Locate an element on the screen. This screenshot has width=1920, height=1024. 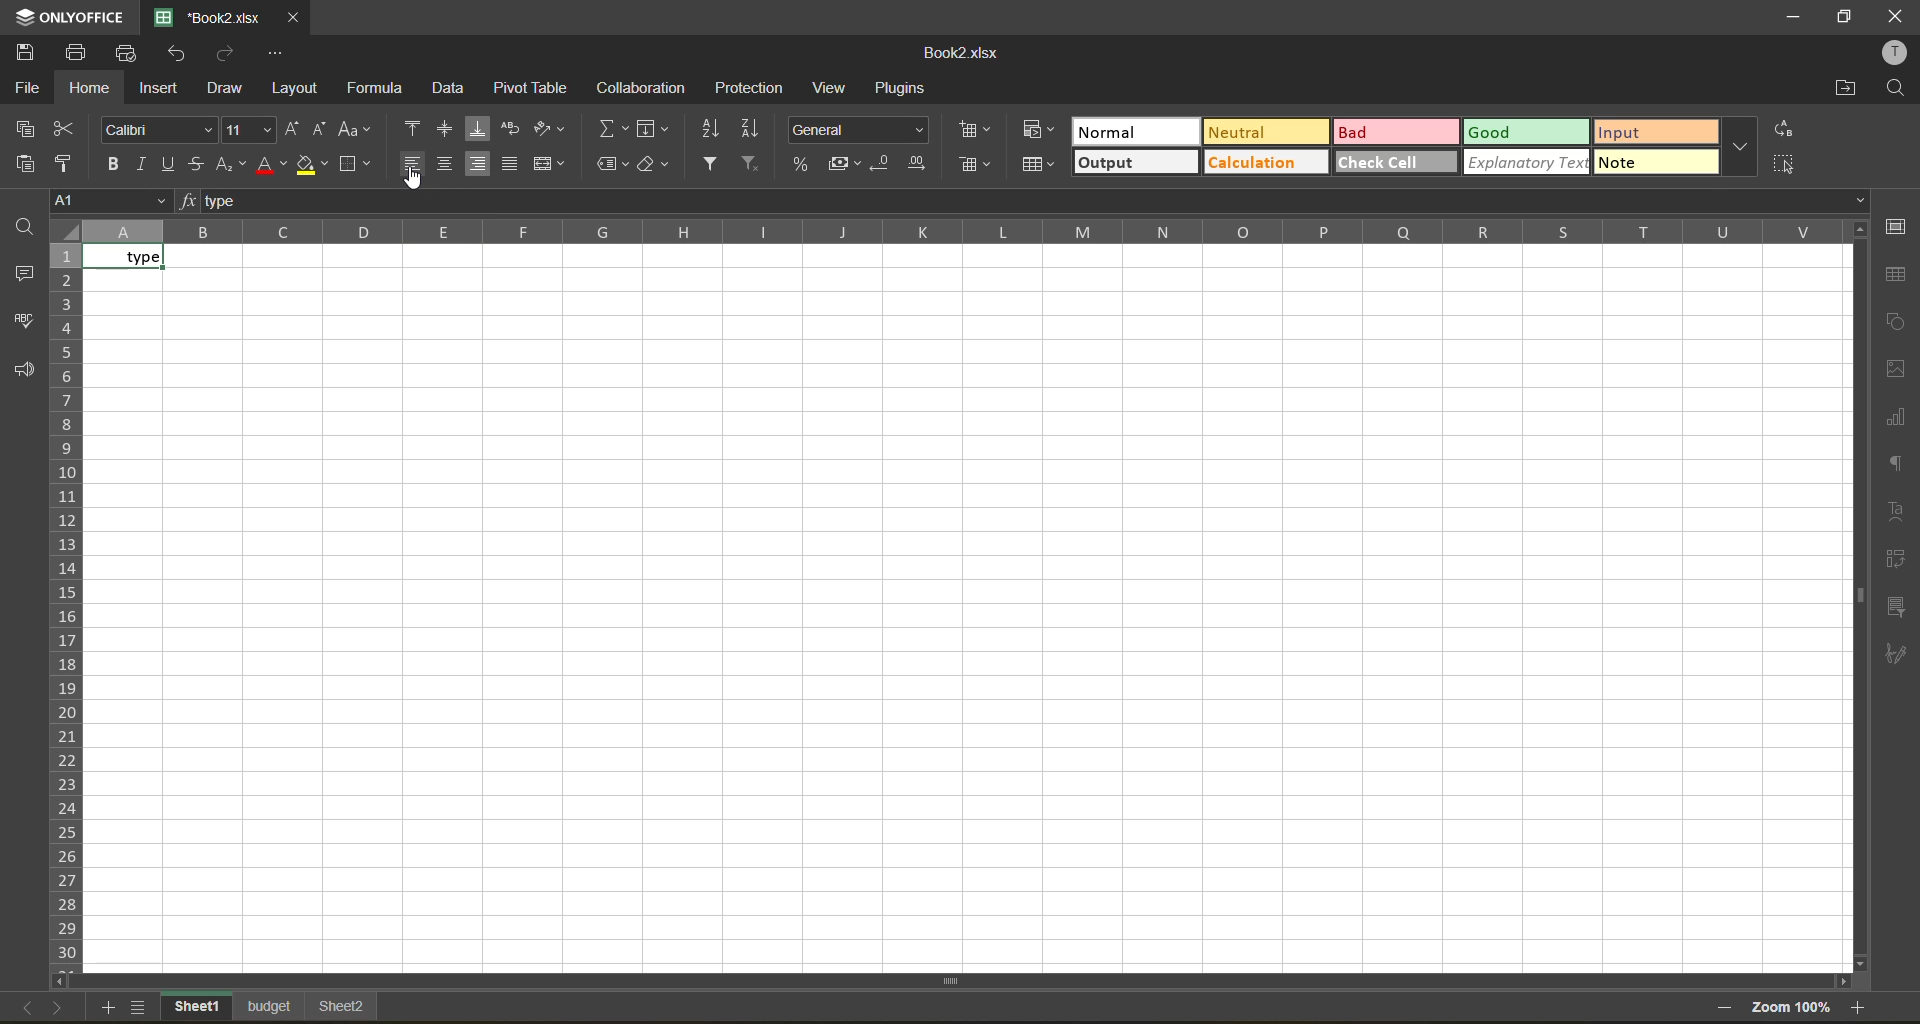
draw is located at coordinates (221, 89).